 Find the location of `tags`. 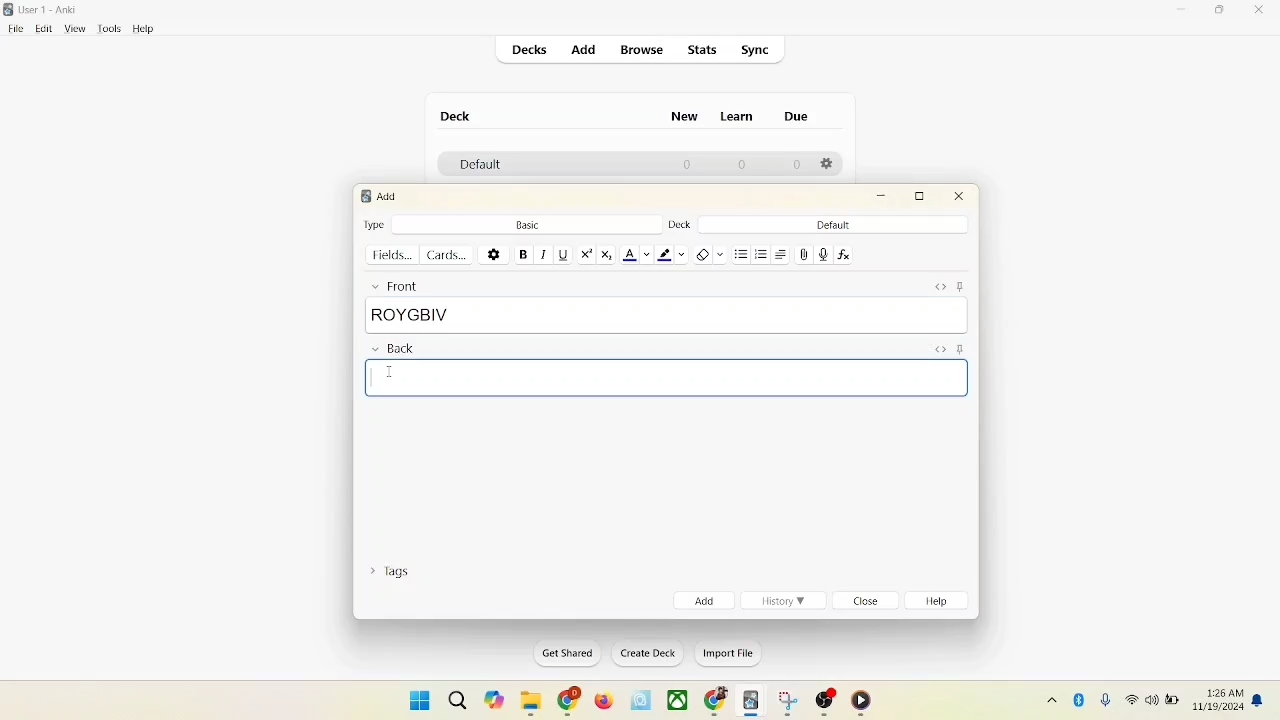

tags is located at coordinates (395, 575).